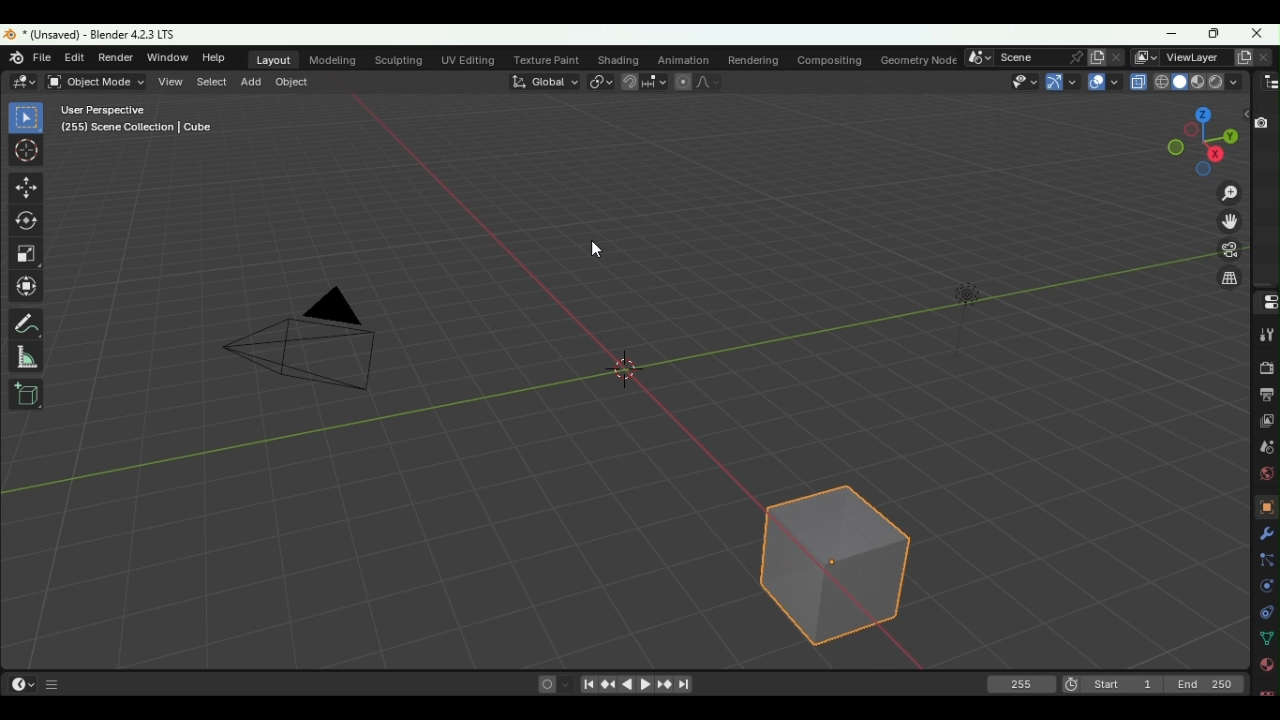 This screenshot has width=1280, height=720. I want to click on Cube object, so click(839, 565).